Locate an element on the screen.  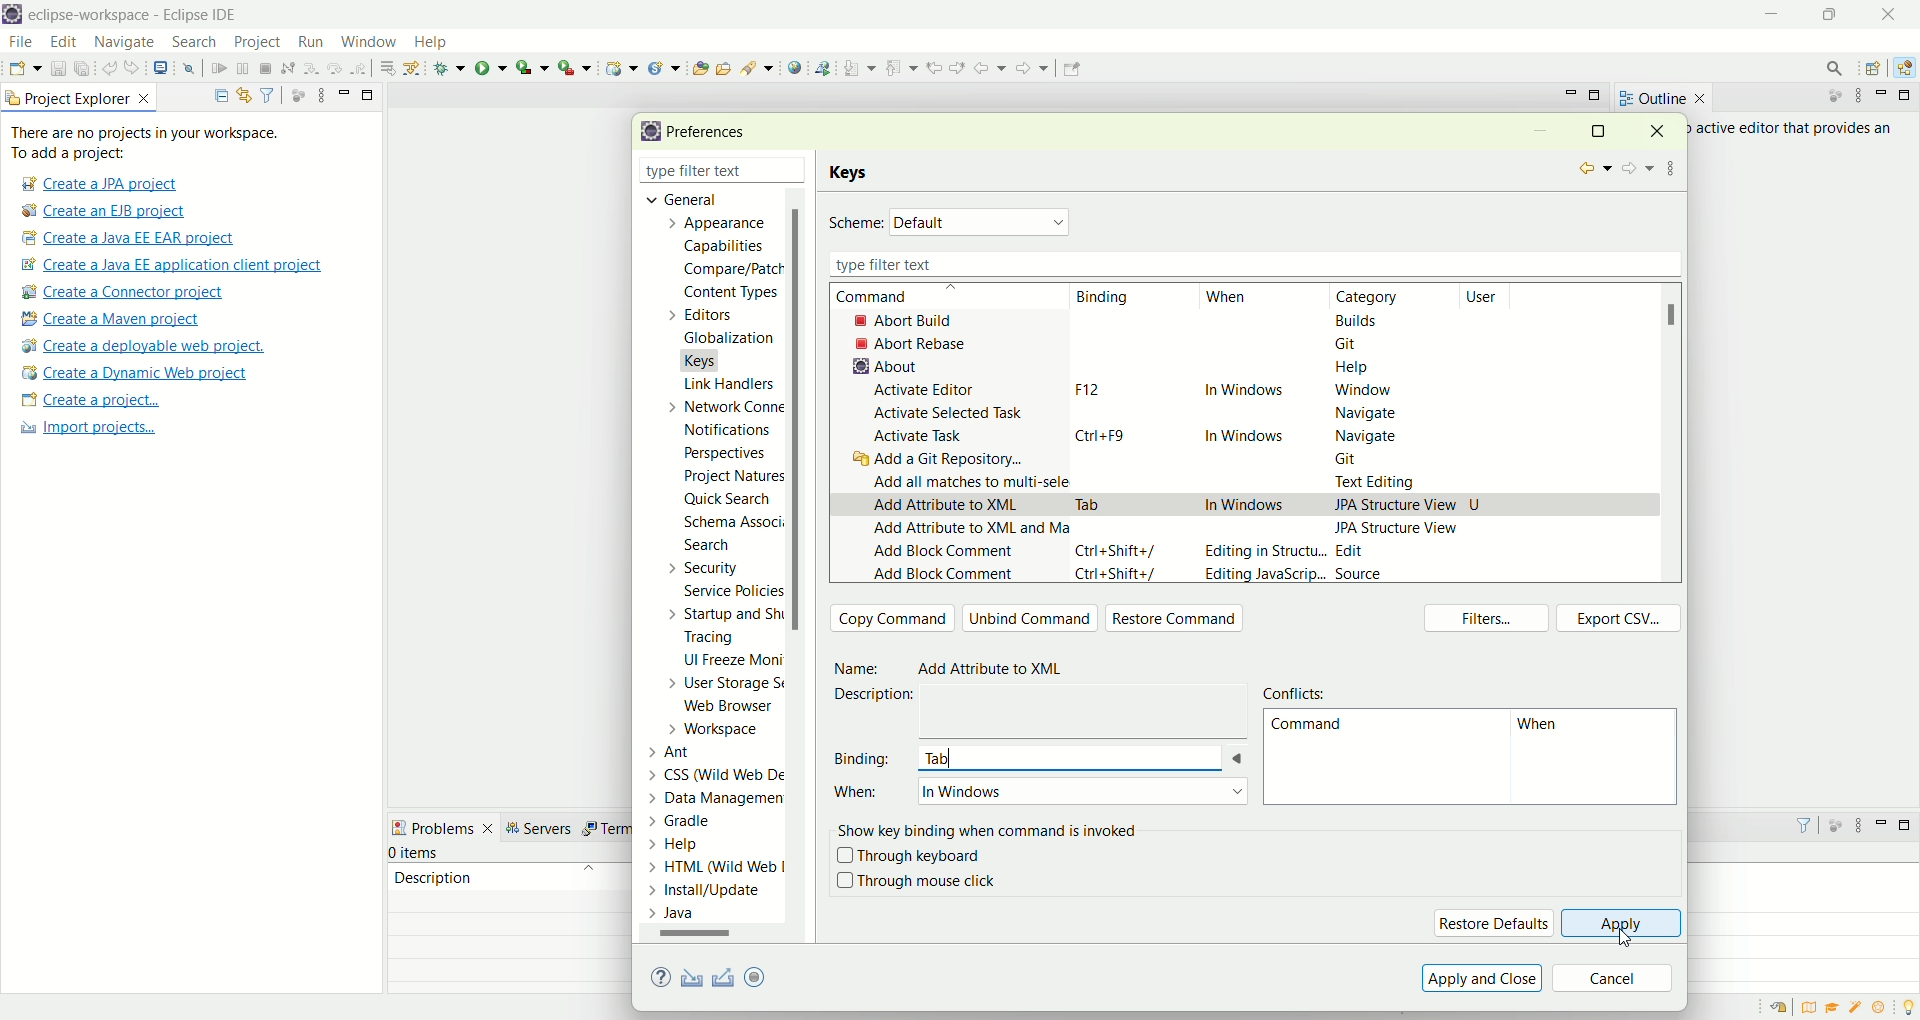
forward is located at coordinates (1030, 73).